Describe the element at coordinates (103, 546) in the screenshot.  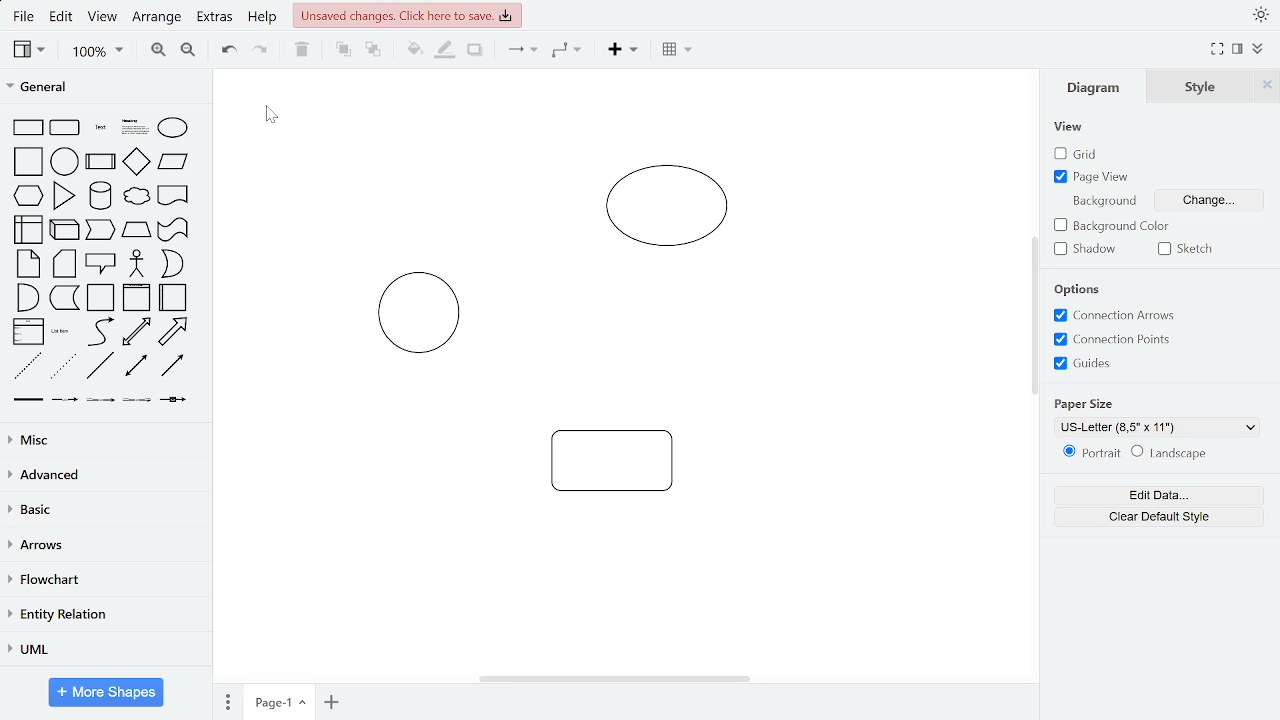
I see `arrows` at that location.